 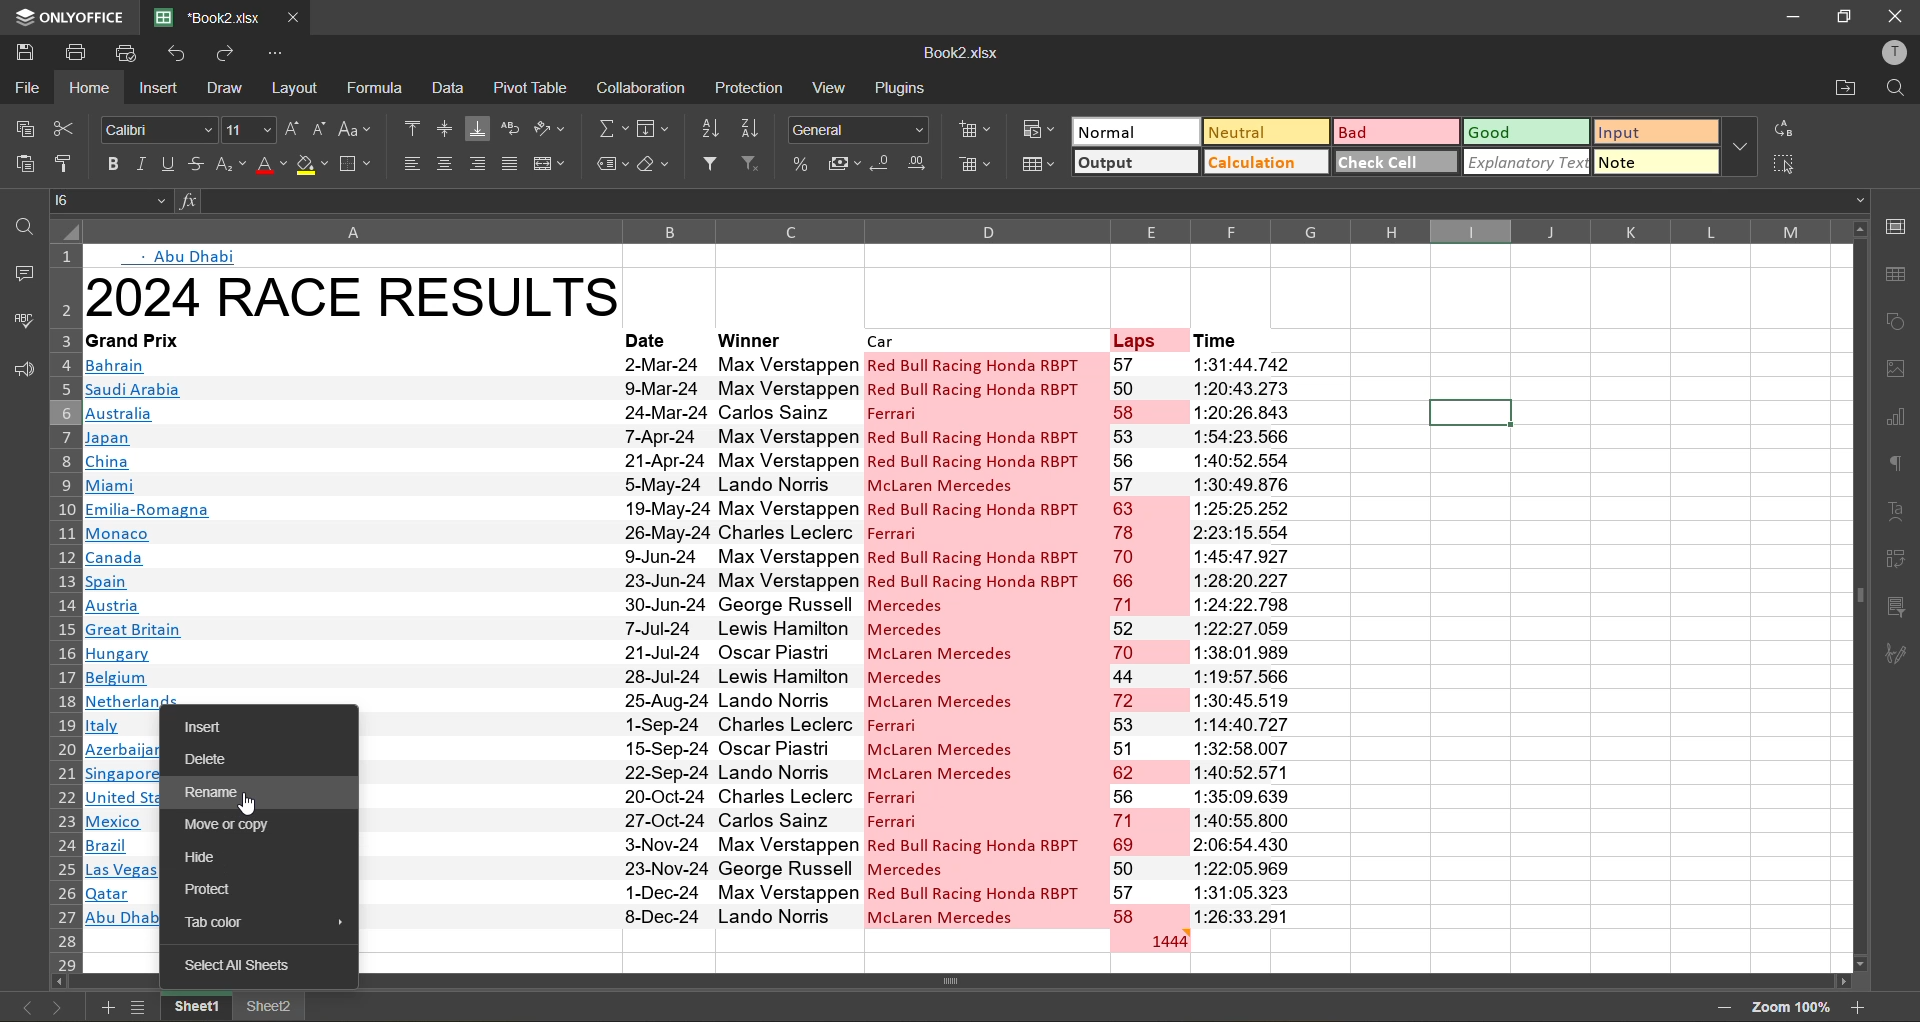 What do you see at coordinates (607, 167) in the screenshot?
I see `named ranges` at bounding box center [607, 167].